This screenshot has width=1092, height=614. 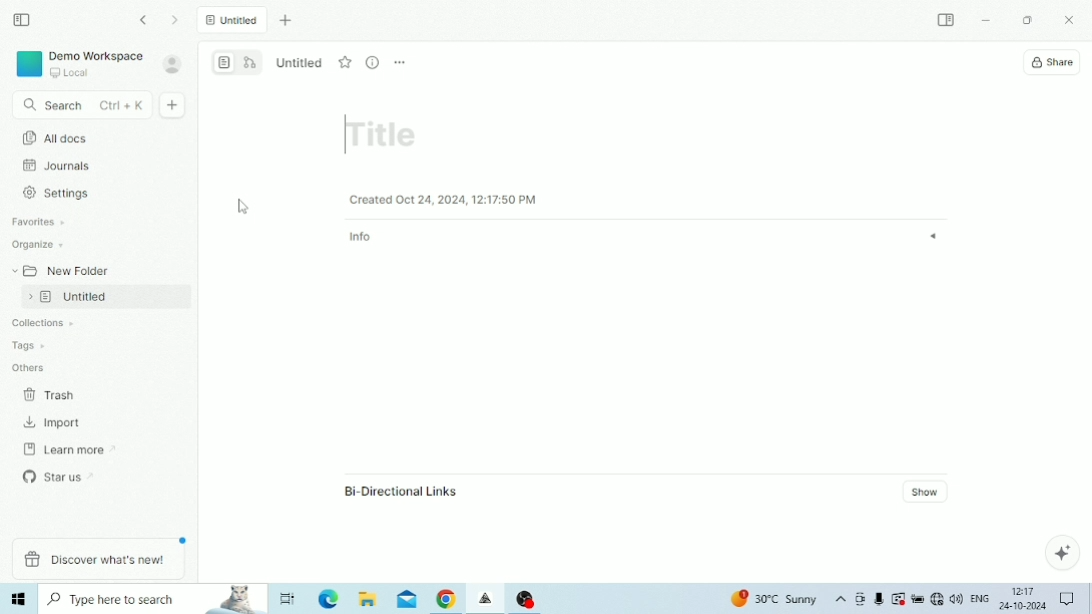 What do you see at coordinates (1052, 63) in the screenshot?
I see `Share` at bounding box center [1052, 63].